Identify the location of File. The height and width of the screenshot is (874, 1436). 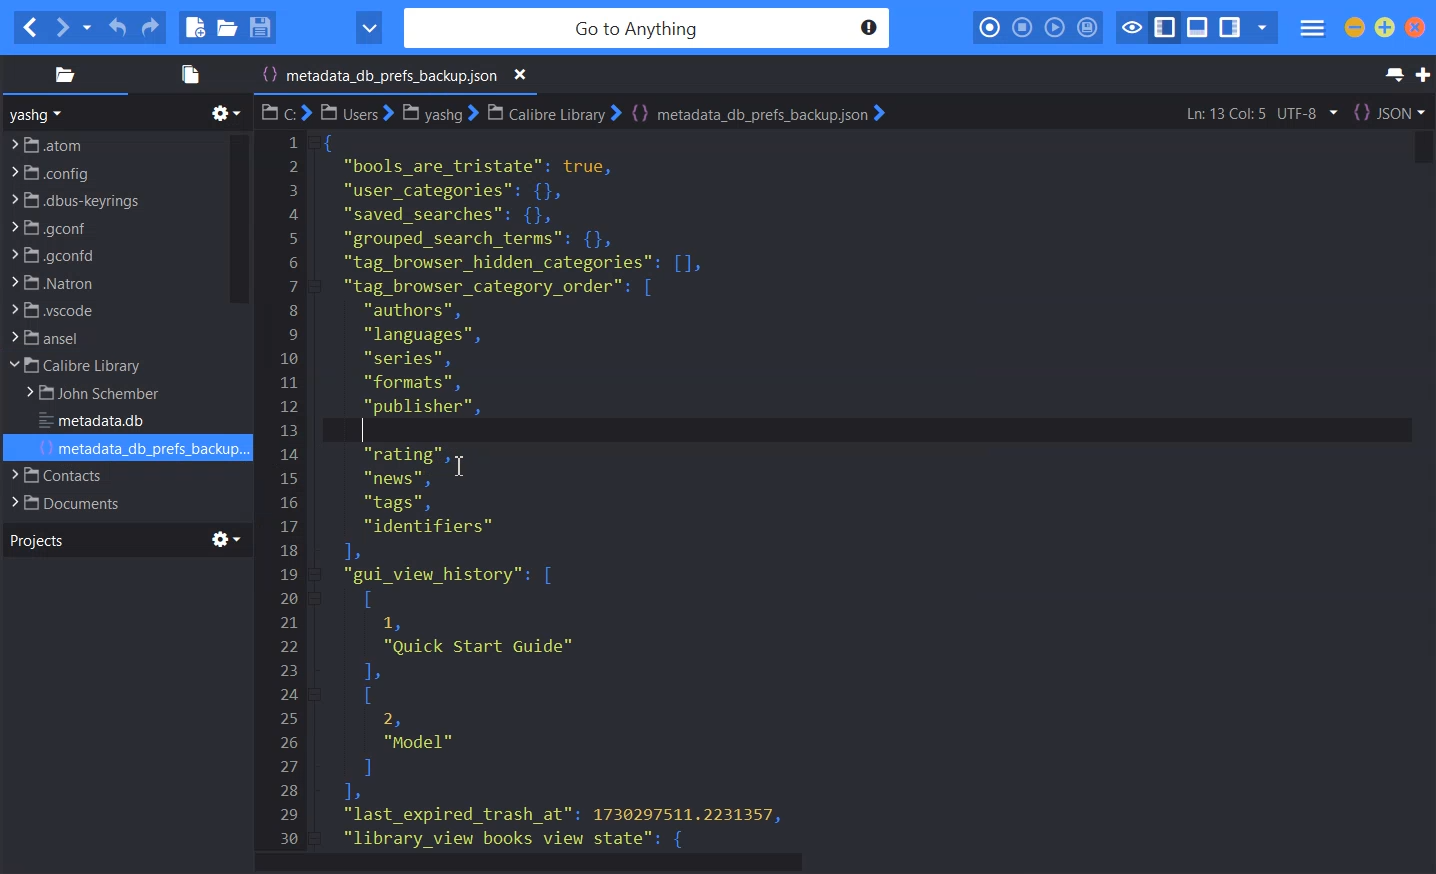
(100, 422).